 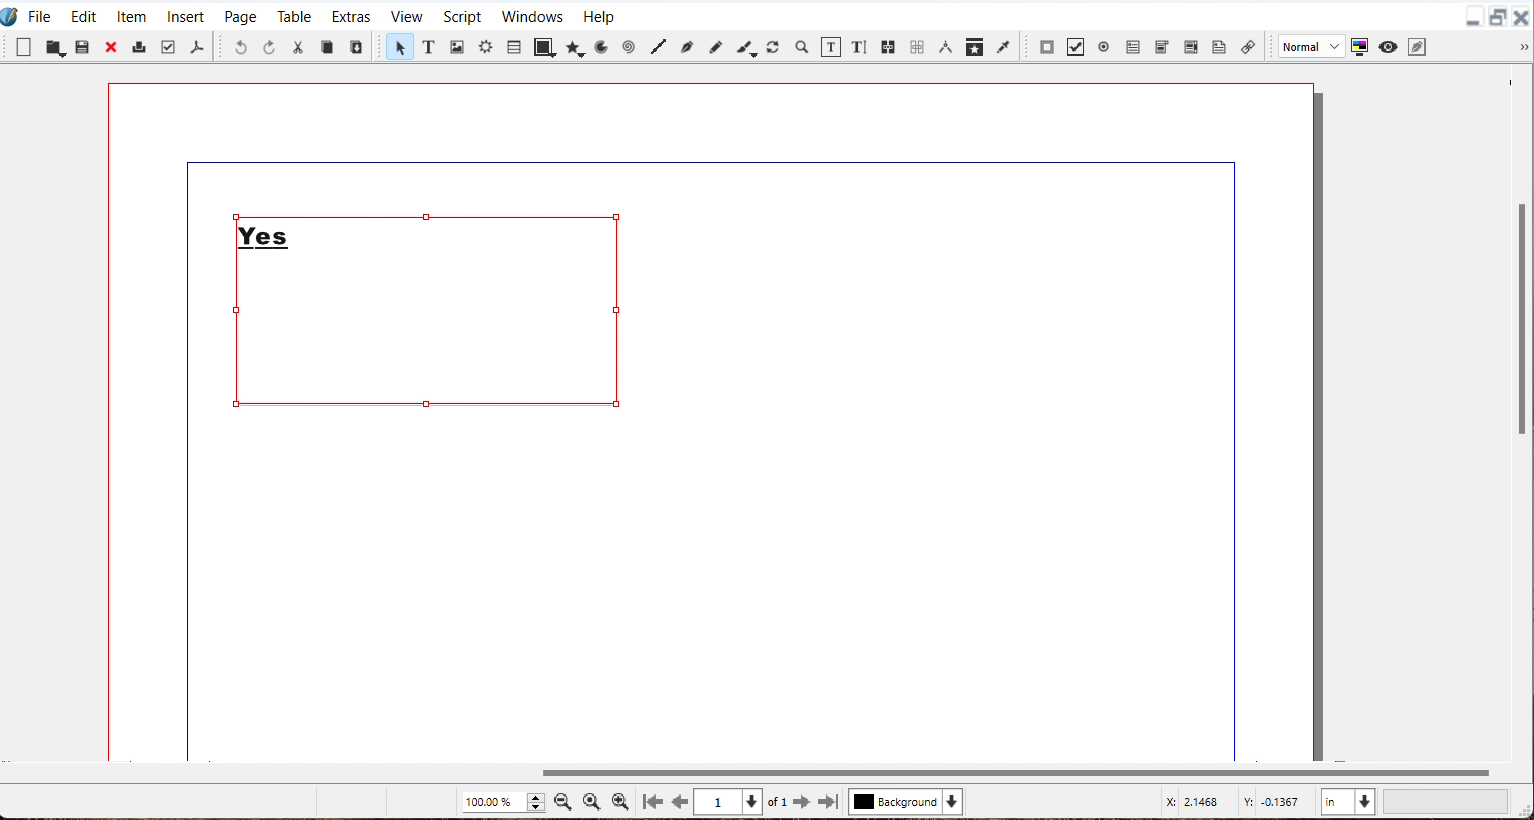 What do you see at coordinates (1236, 467) in the screenshot?
I see `right margin` at bounding box center [1236, 467].